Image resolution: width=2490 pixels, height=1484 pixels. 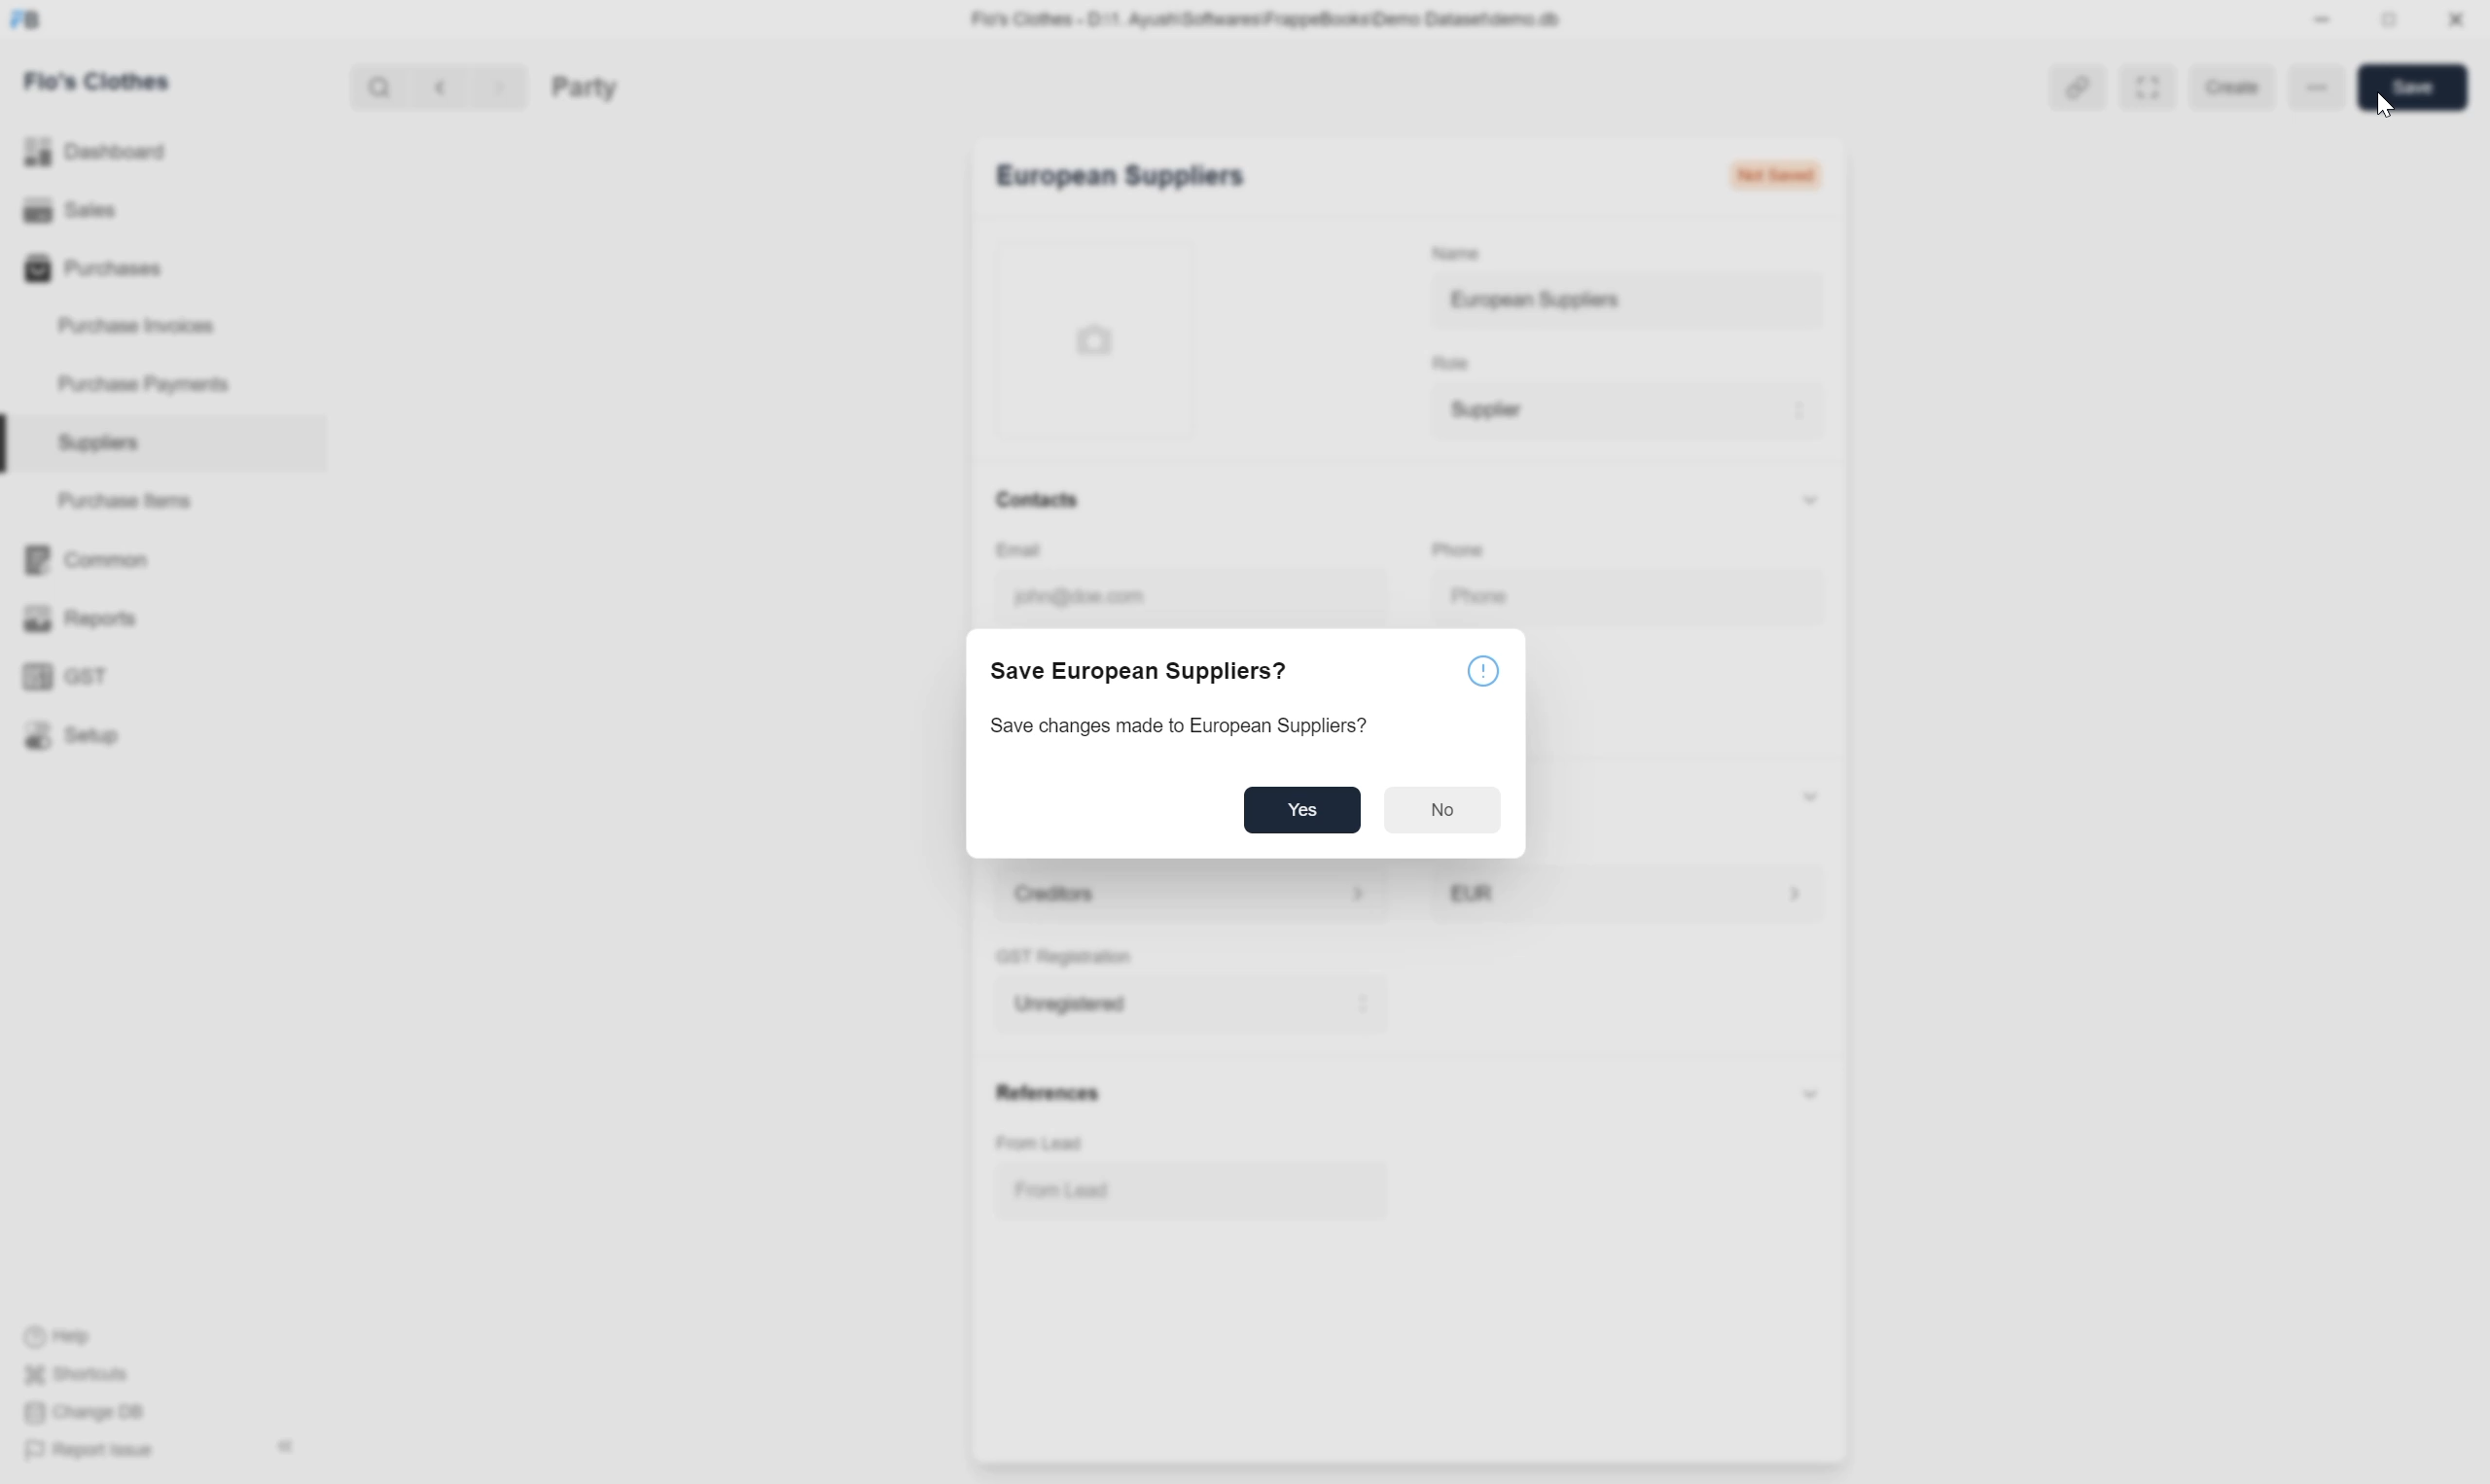 What do you see at coordinates (1442, 360) in the screenshot?
I see `Role` at bounding box center [1442, 360].